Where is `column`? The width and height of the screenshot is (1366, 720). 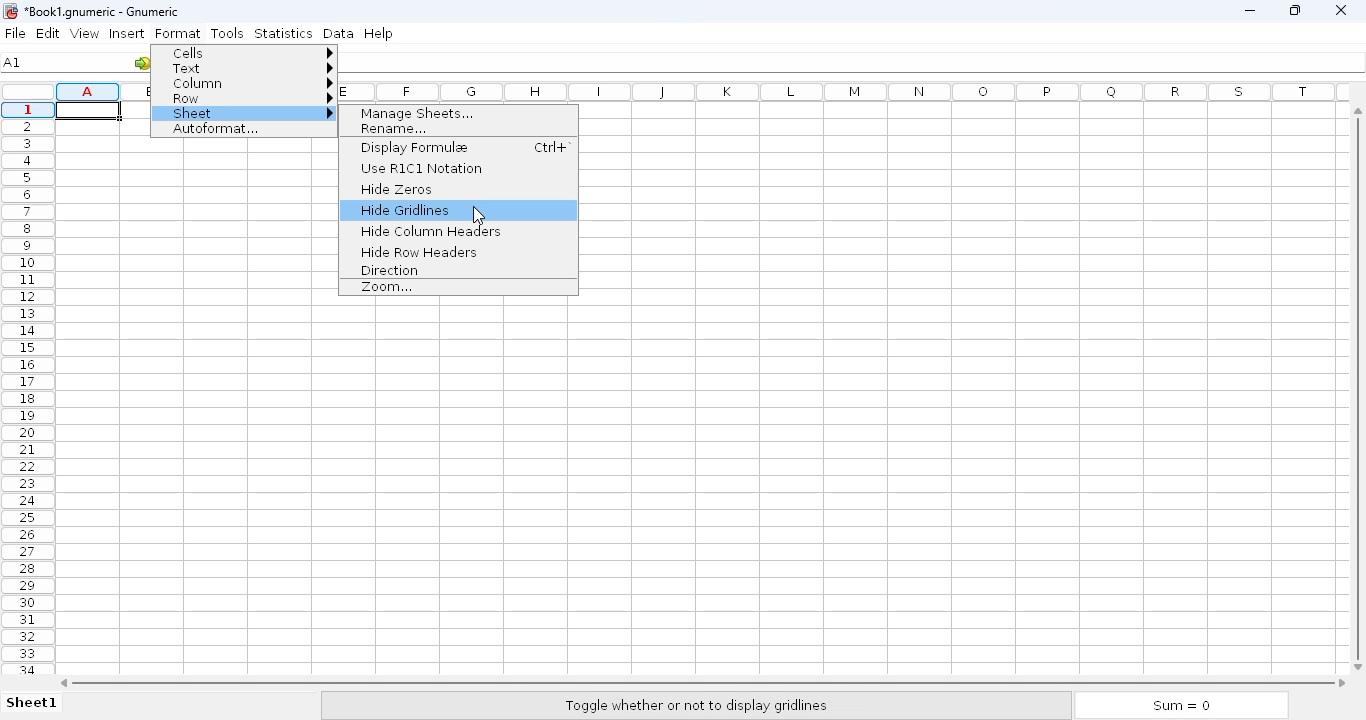
column is located at coordinates (249, 83).